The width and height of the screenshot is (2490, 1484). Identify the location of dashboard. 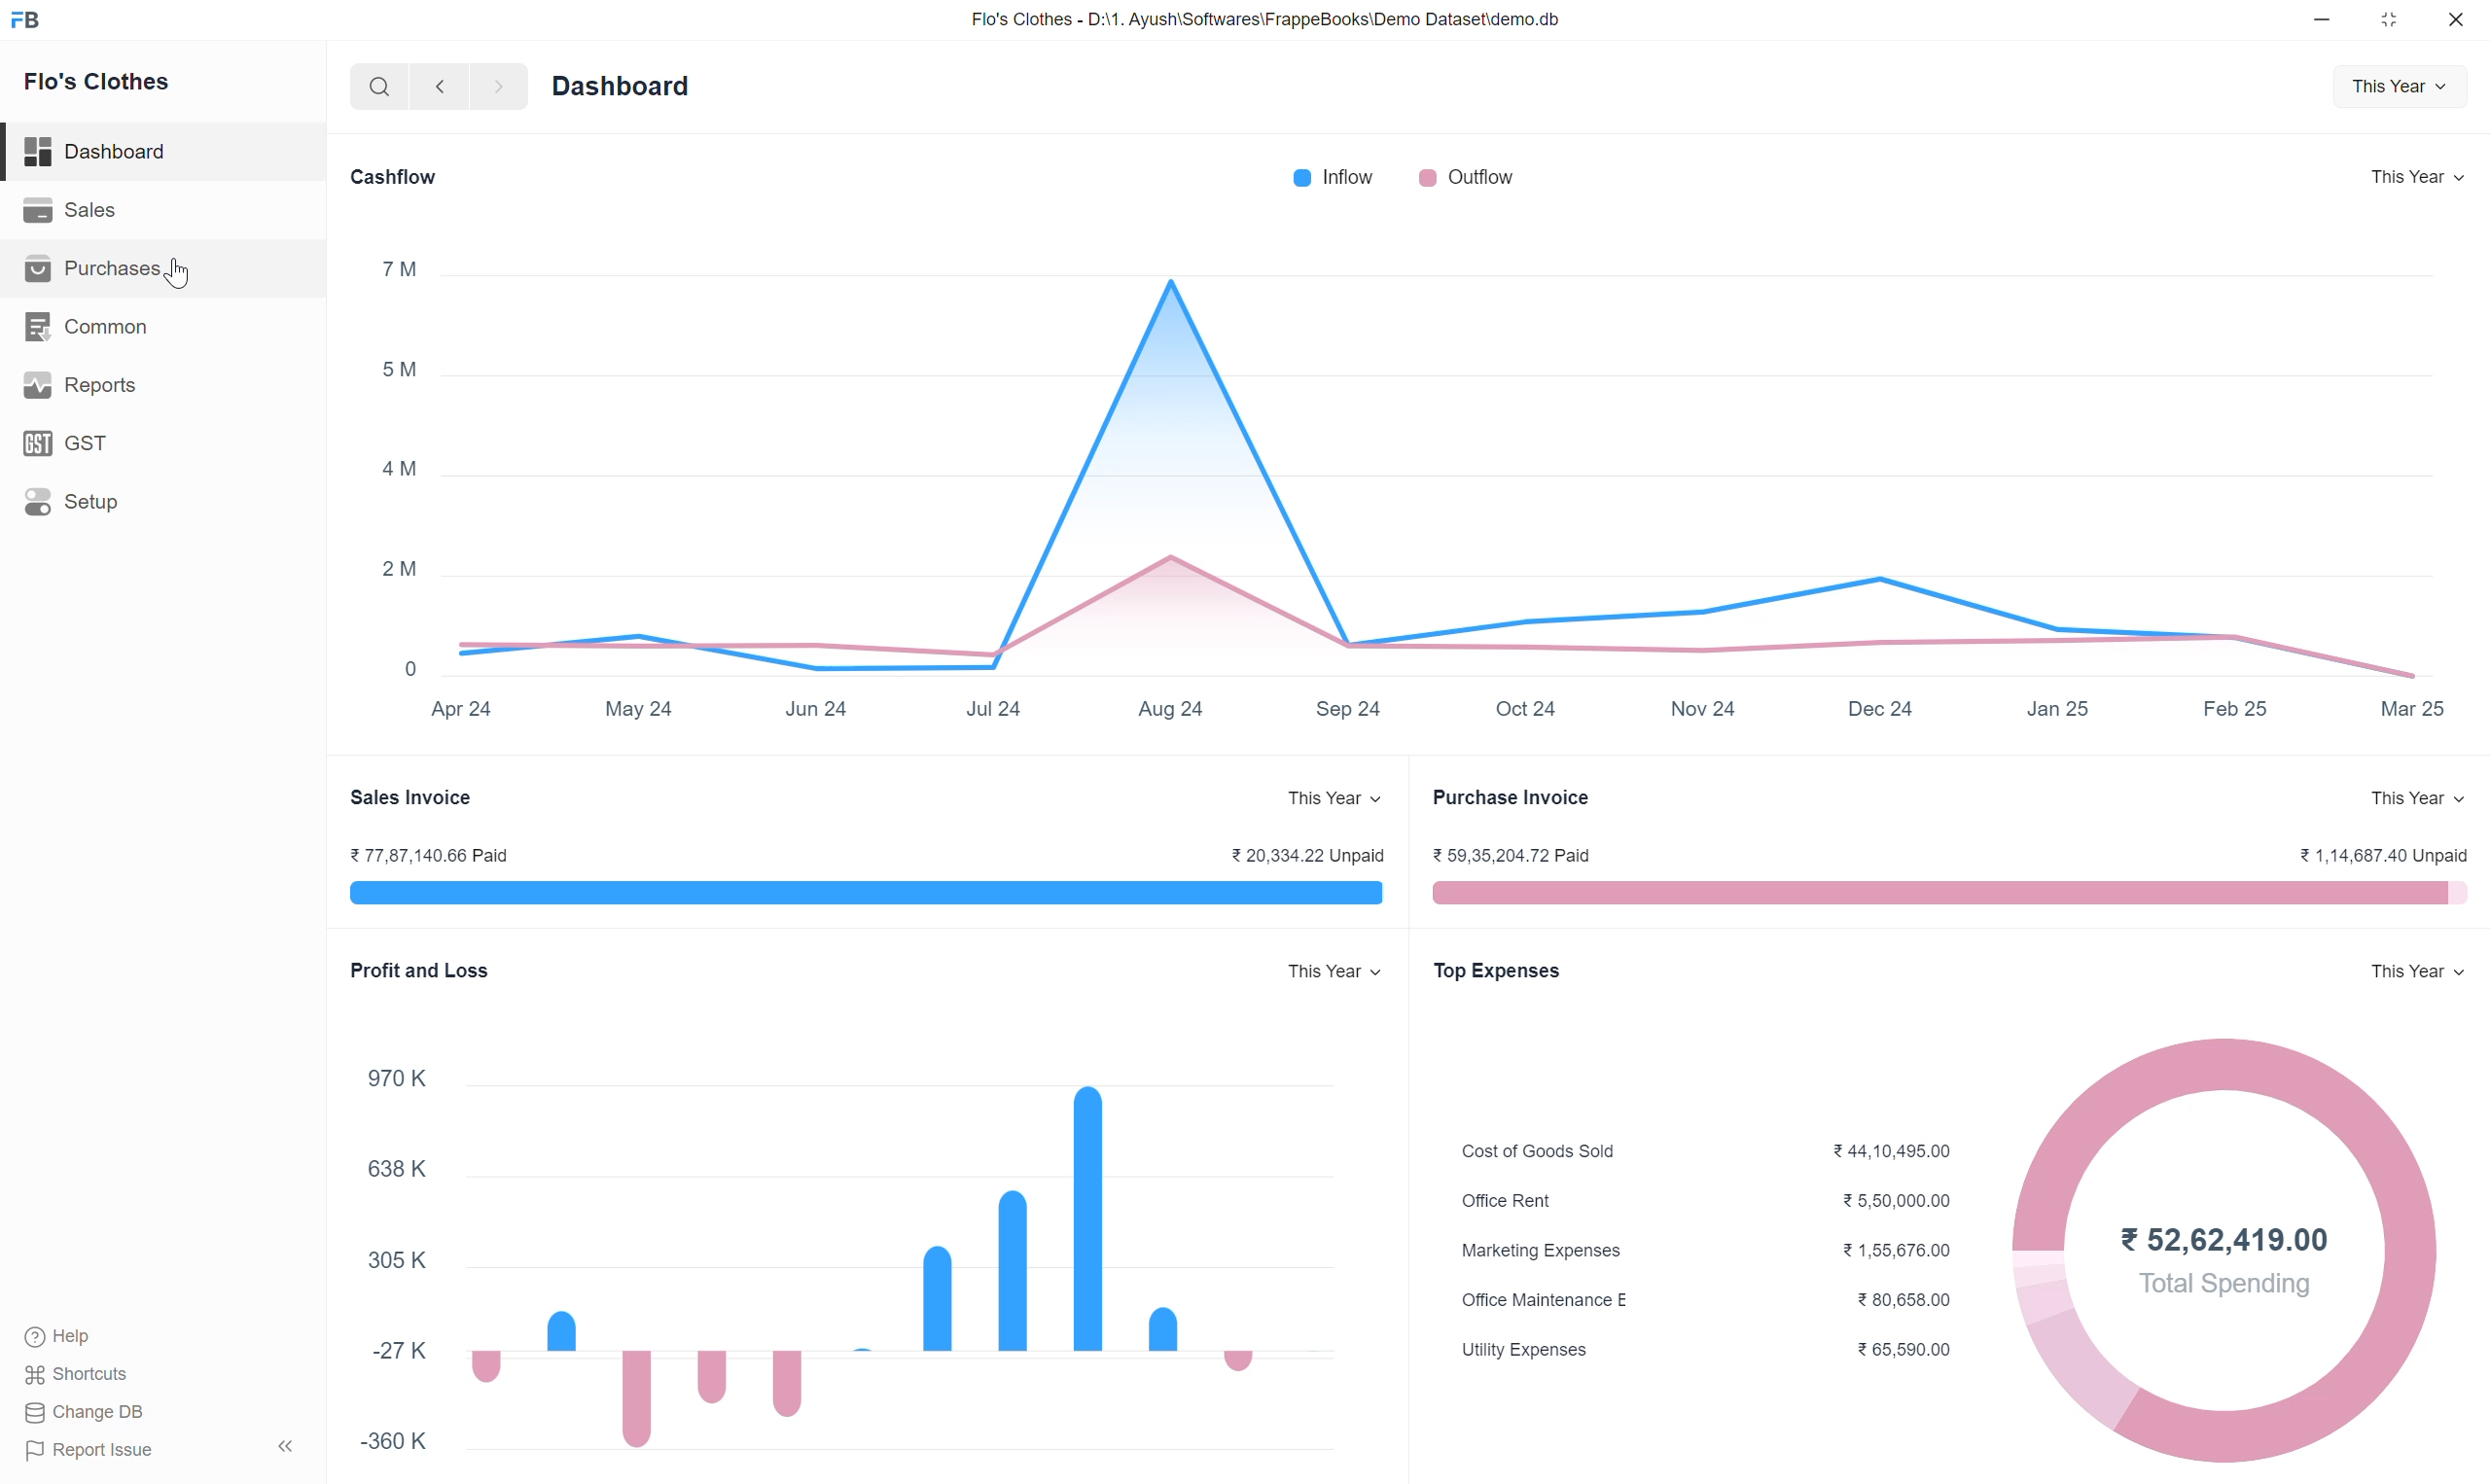
(98, 153).